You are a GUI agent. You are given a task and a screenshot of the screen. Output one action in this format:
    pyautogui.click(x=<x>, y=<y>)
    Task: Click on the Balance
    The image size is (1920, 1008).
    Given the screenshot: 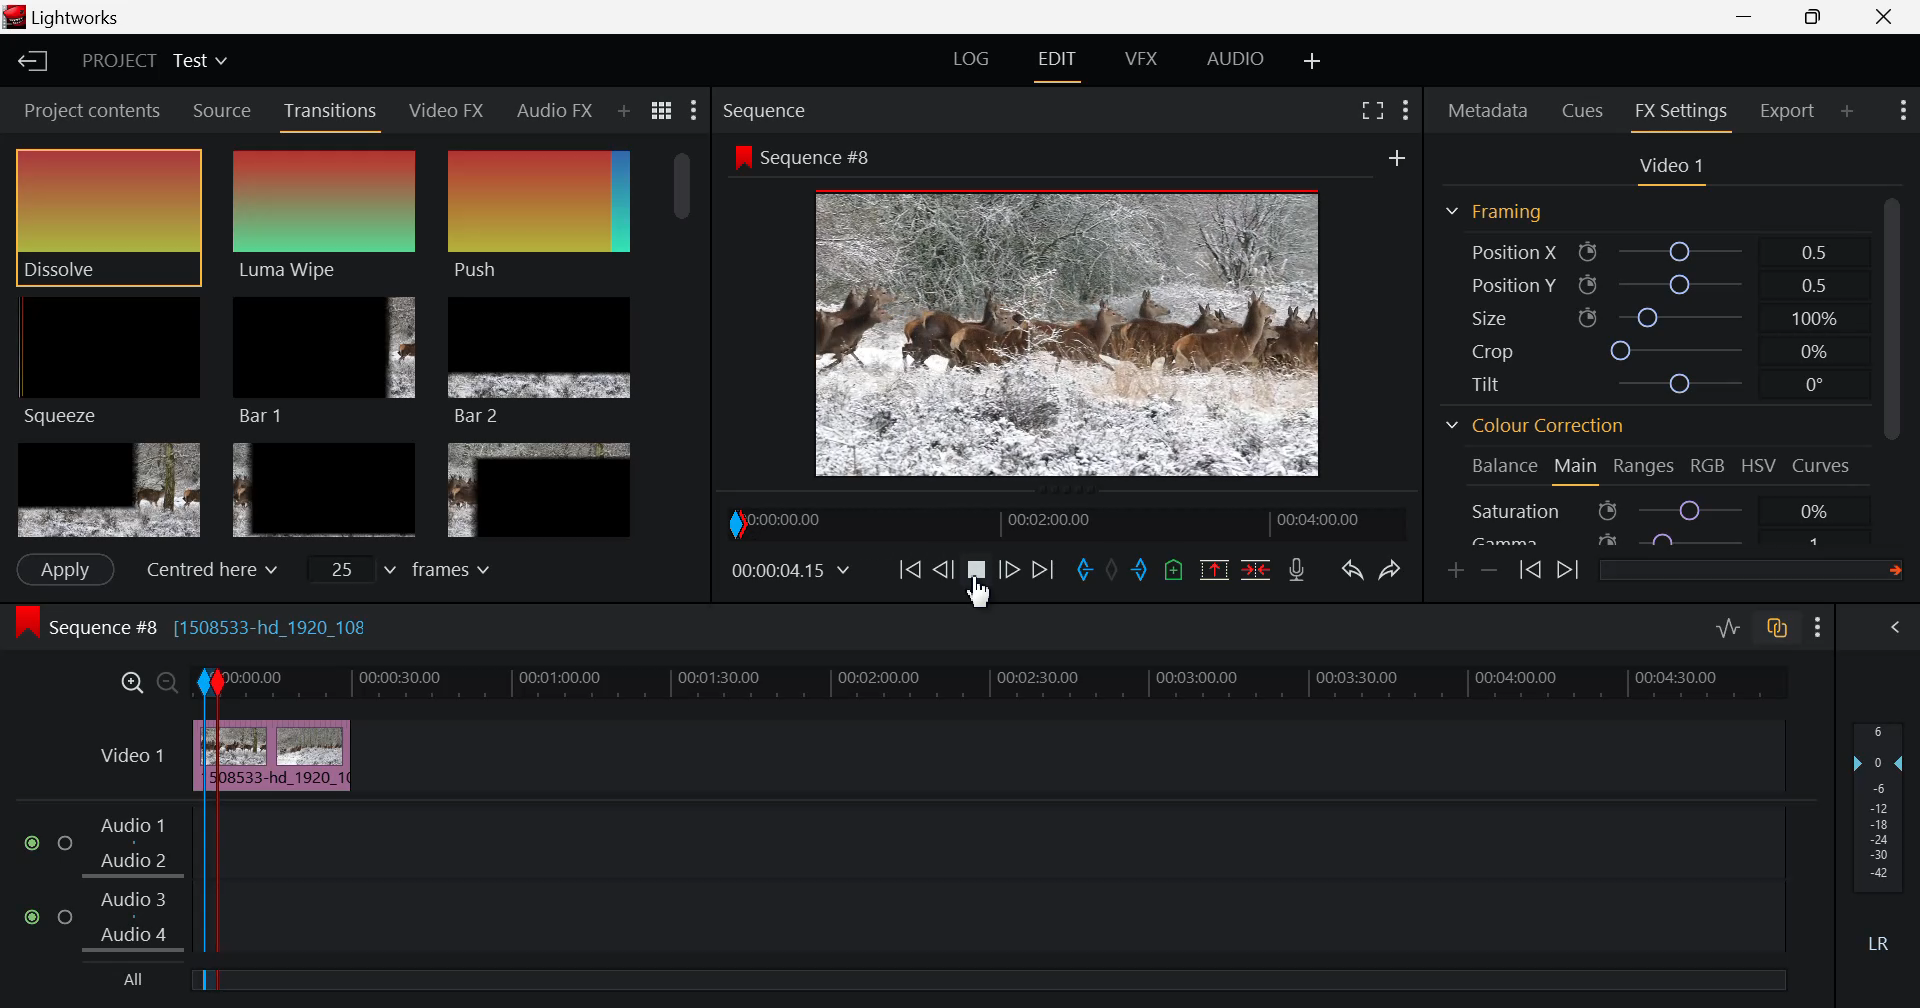 What is the action you would take?
    pyautogui.click(x=1505, y=467)
    